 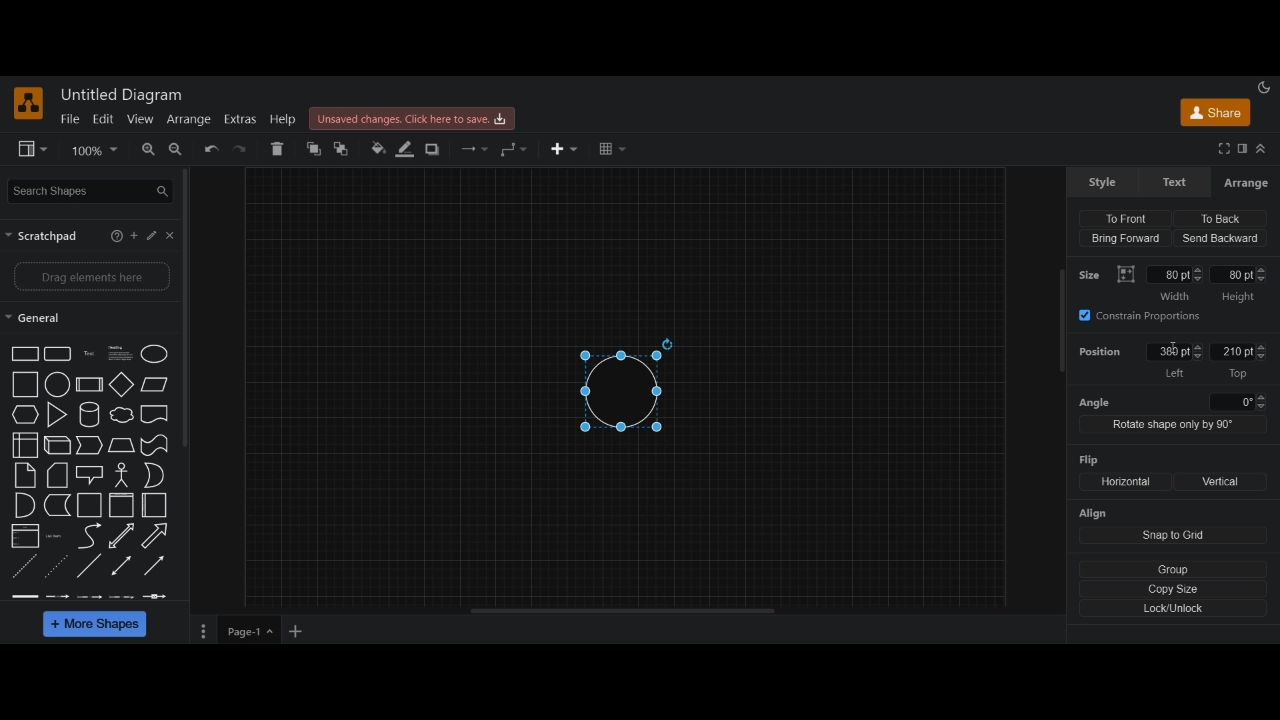 I want to click on Paste, so click(x=58, y=475).